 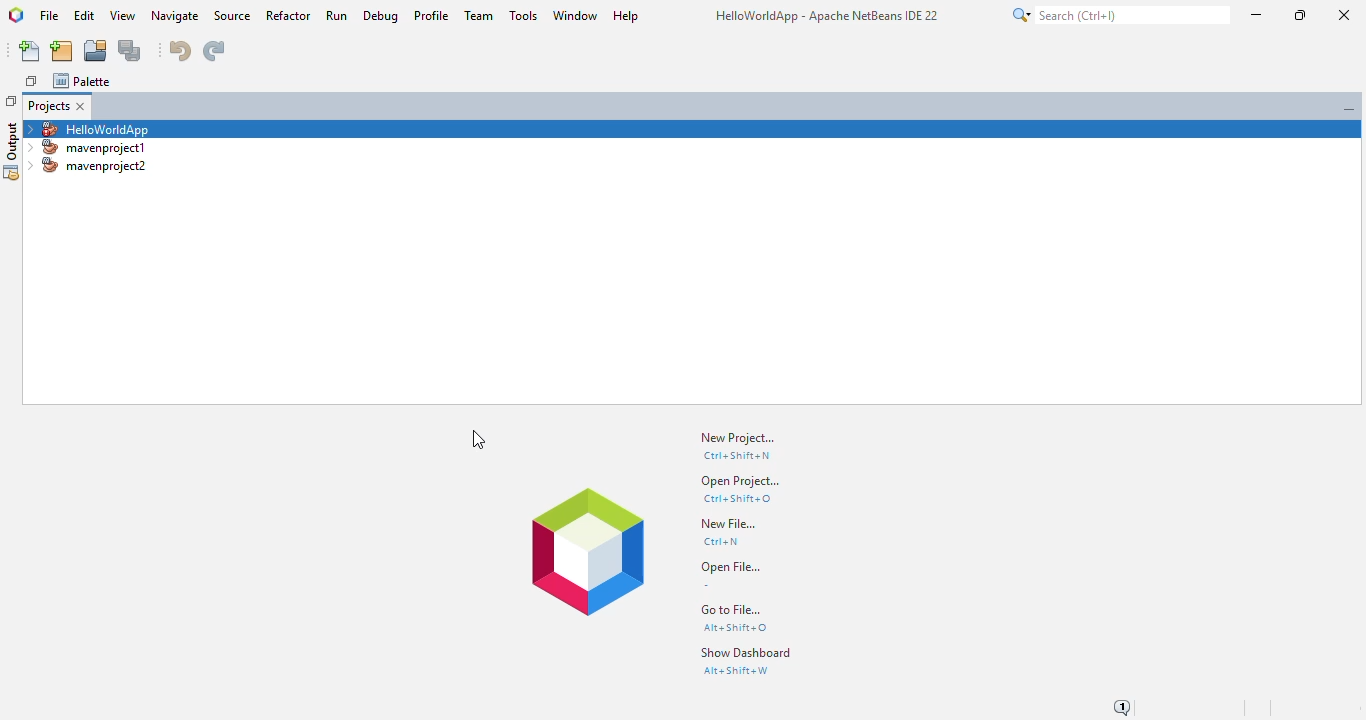 What do you see at coordinates (181, 50) in the screenshot?
I see `undo` at bounding box center [181, 50].